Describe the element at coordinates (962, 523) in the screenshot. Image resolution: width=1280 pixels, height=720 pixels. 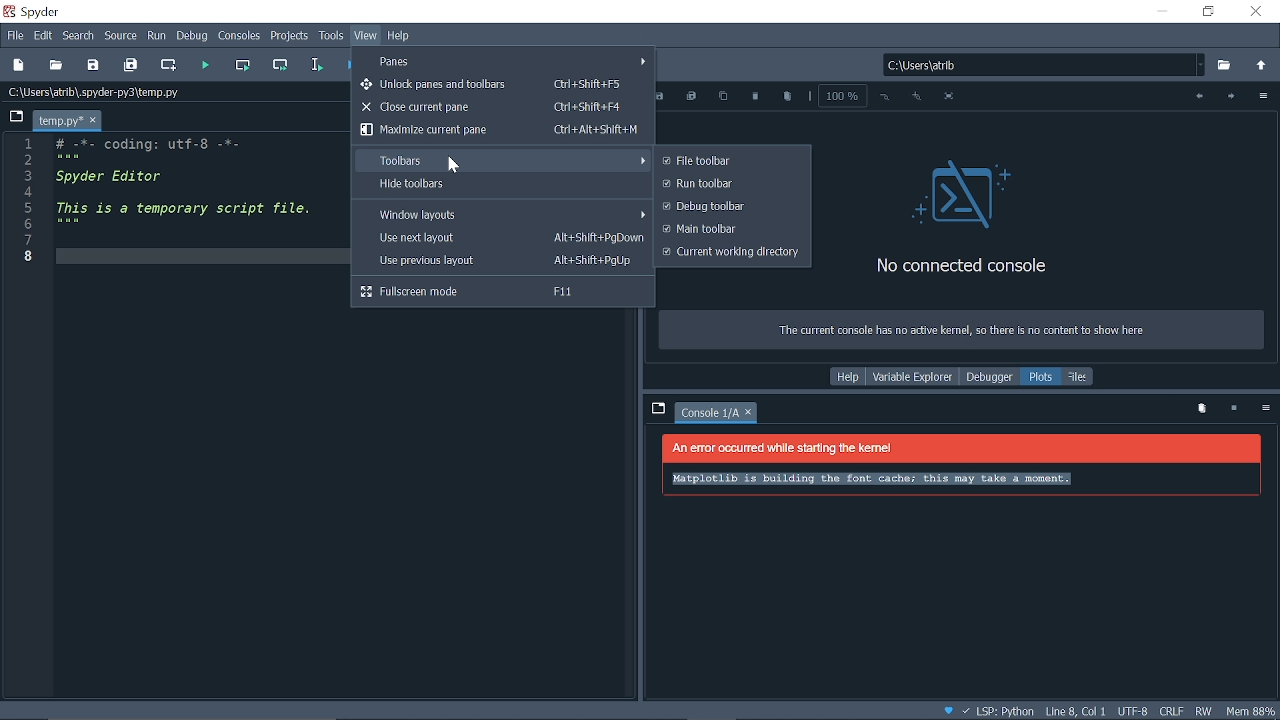
I see `Space for displaying plots` at that location.